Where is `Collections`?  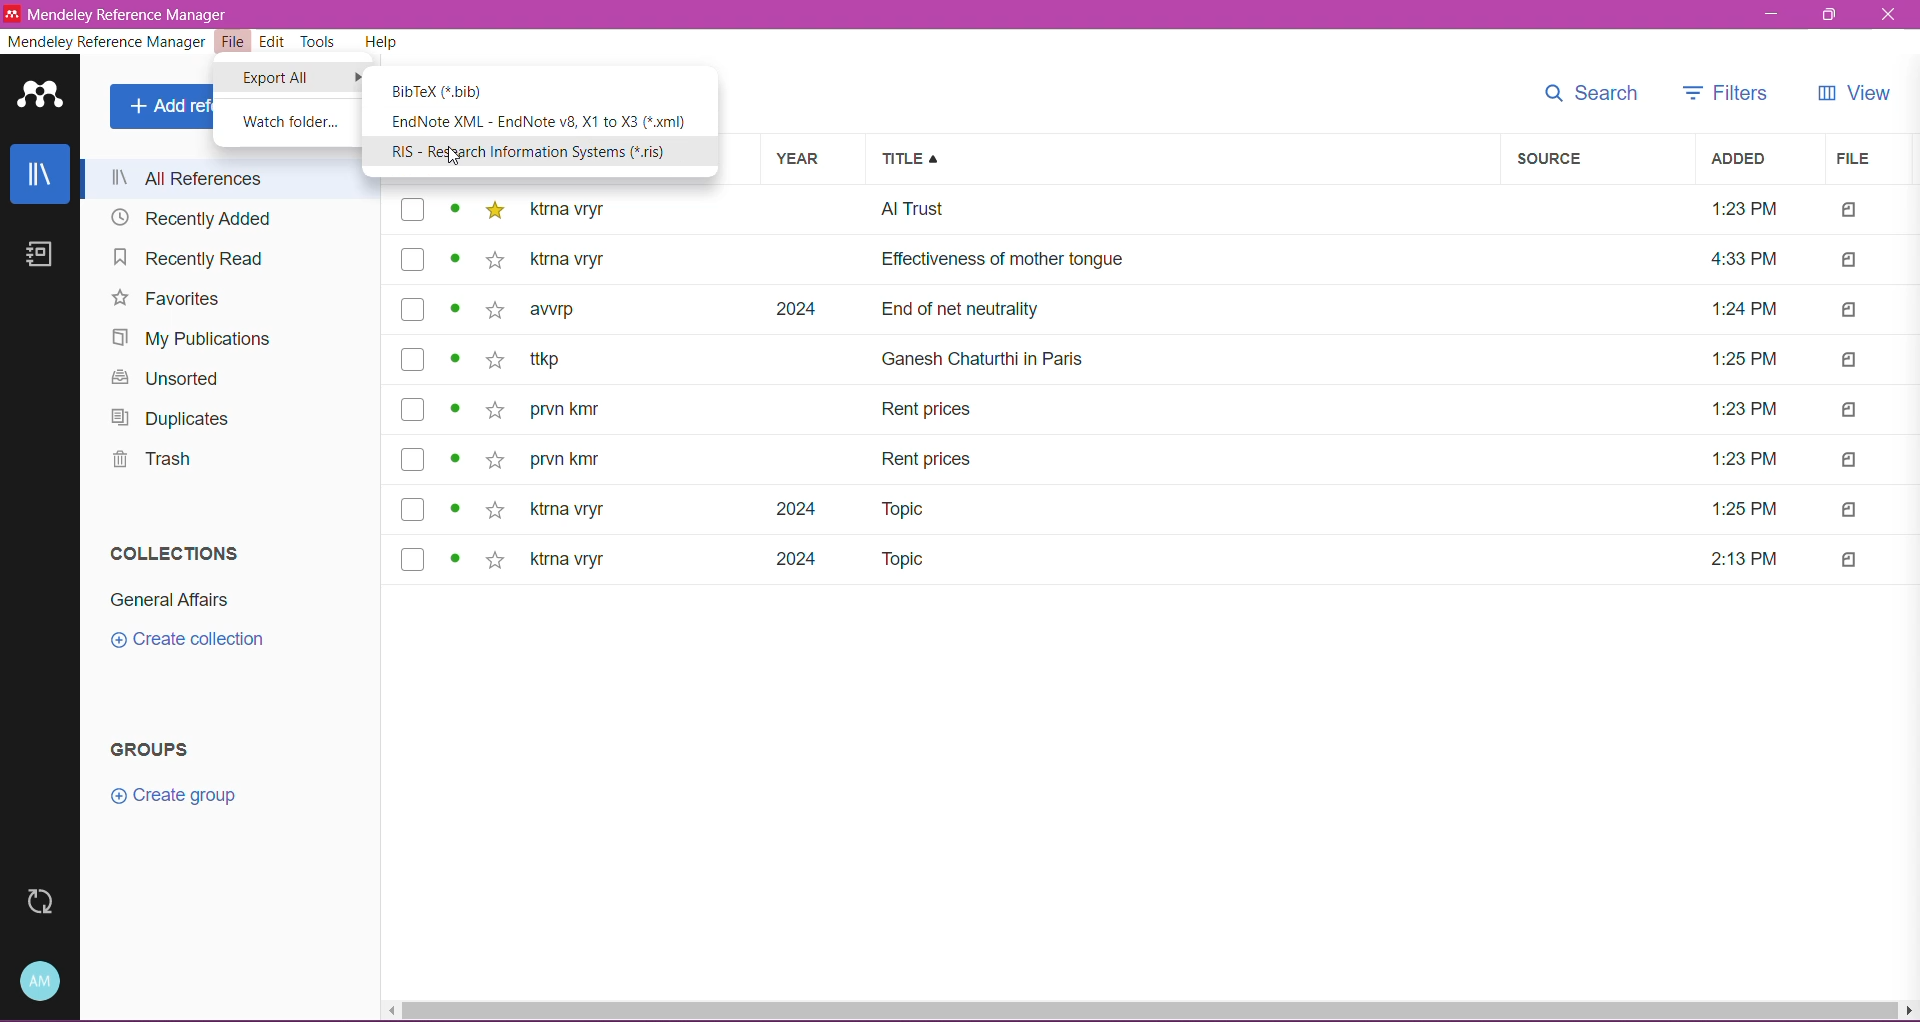 Collections is located at coordinates (176, 553).